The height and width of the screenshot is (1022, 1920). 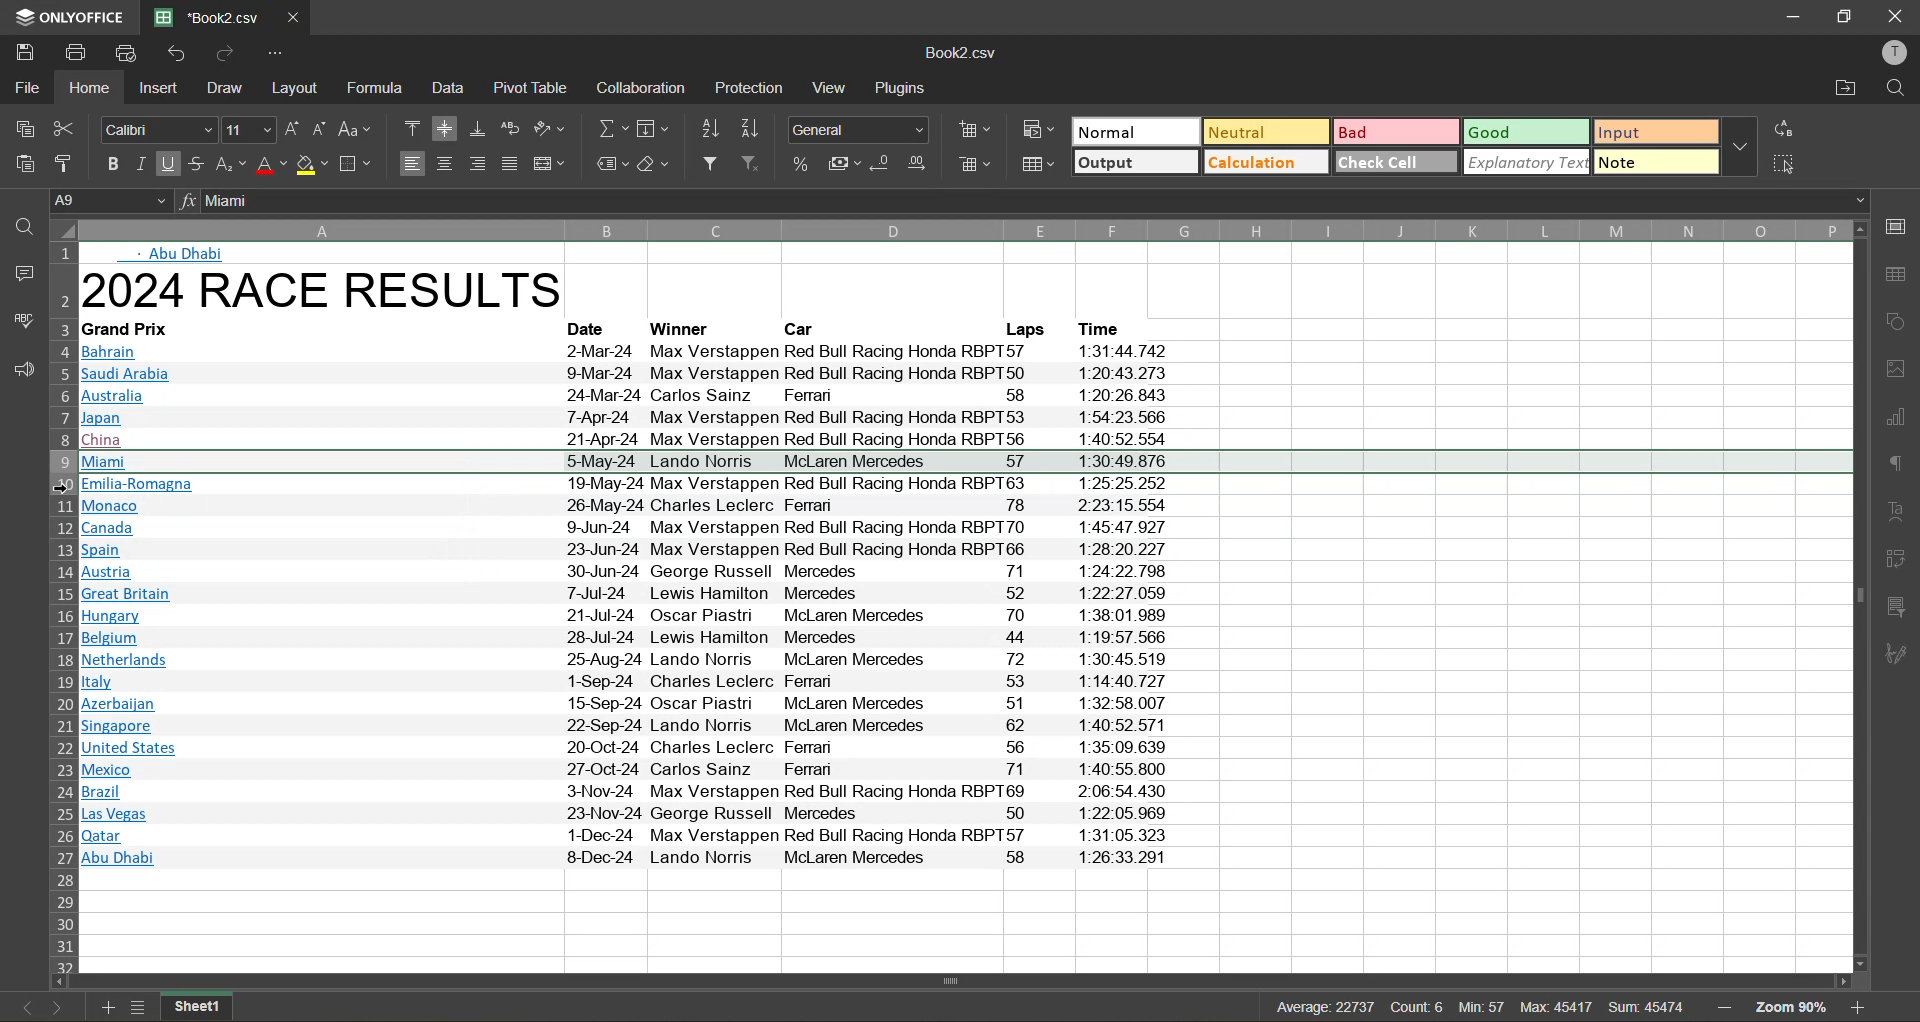 I want to click on named ranges, so click(x=608, y=164).